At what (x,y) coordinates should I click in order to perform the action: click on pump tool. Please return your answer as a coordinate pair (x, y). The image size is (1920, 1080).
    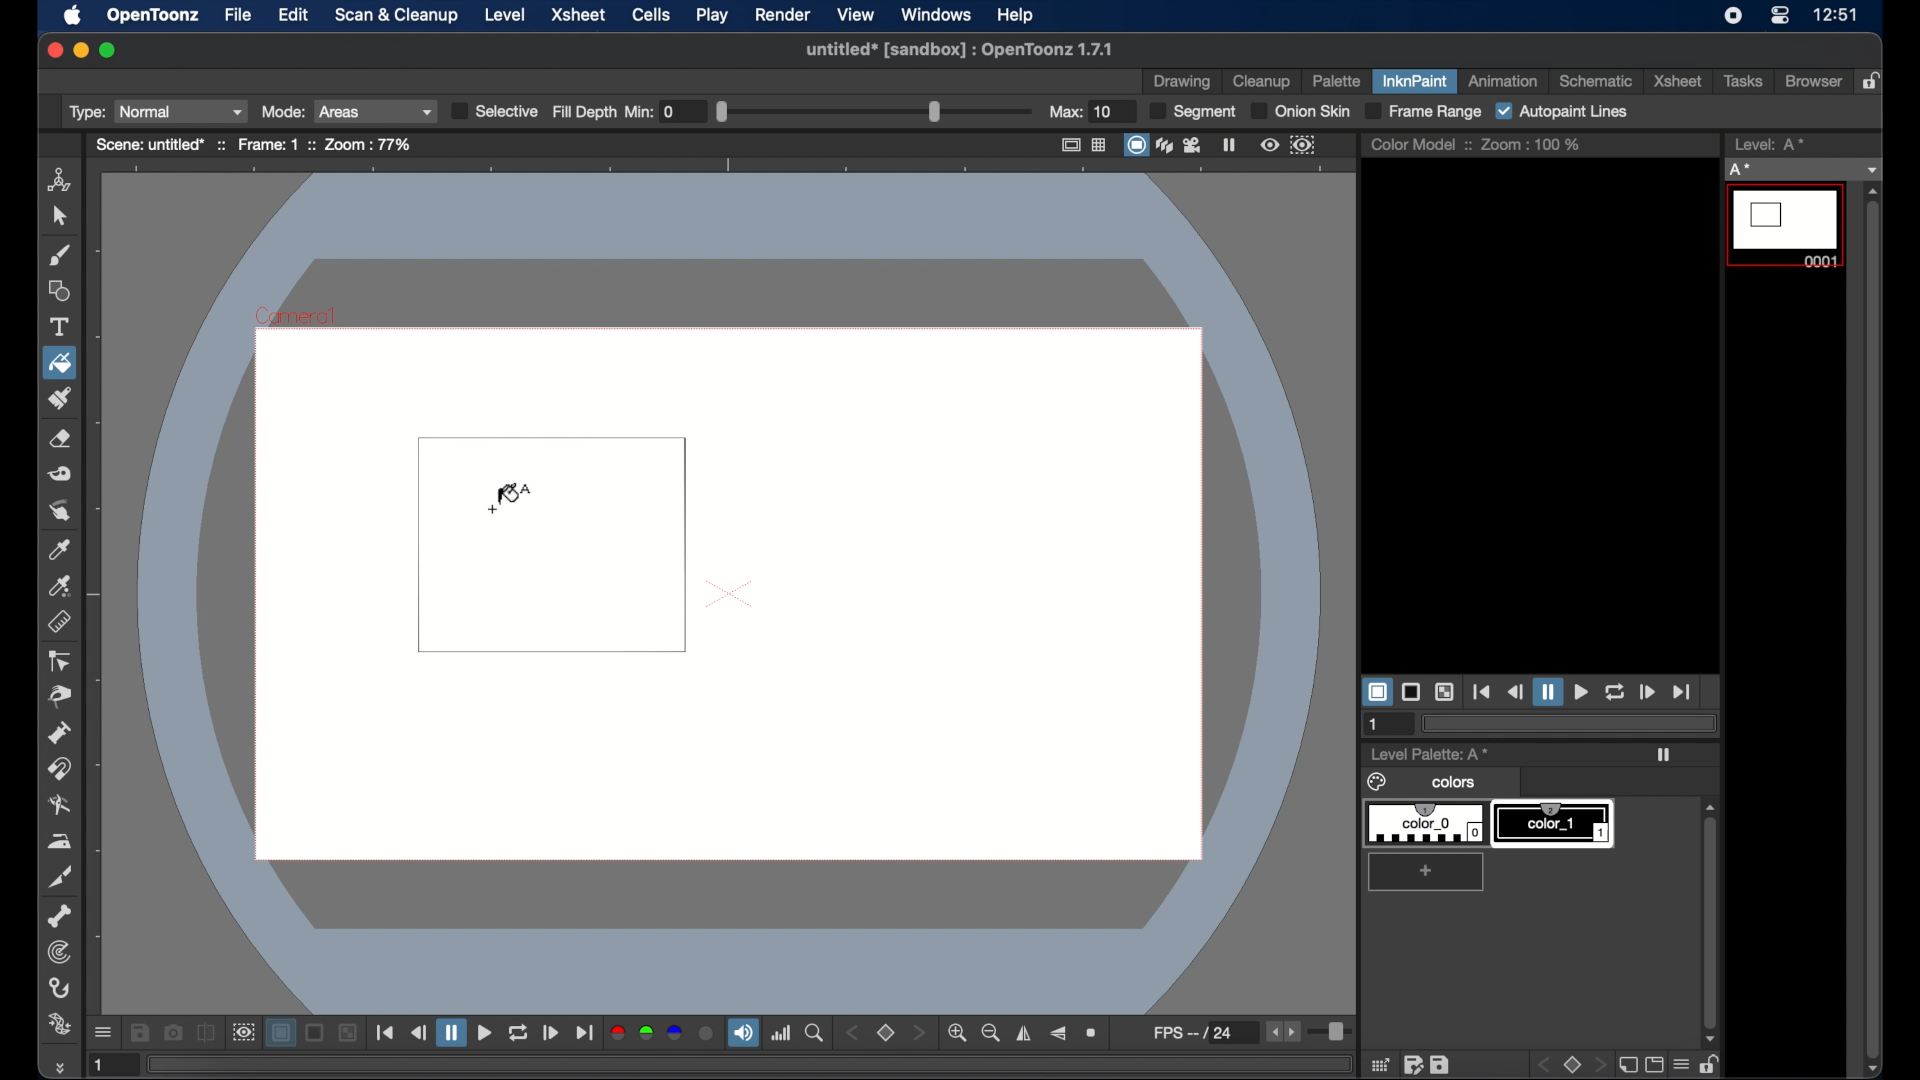
    Looking at the image, I should click on (59, 733).